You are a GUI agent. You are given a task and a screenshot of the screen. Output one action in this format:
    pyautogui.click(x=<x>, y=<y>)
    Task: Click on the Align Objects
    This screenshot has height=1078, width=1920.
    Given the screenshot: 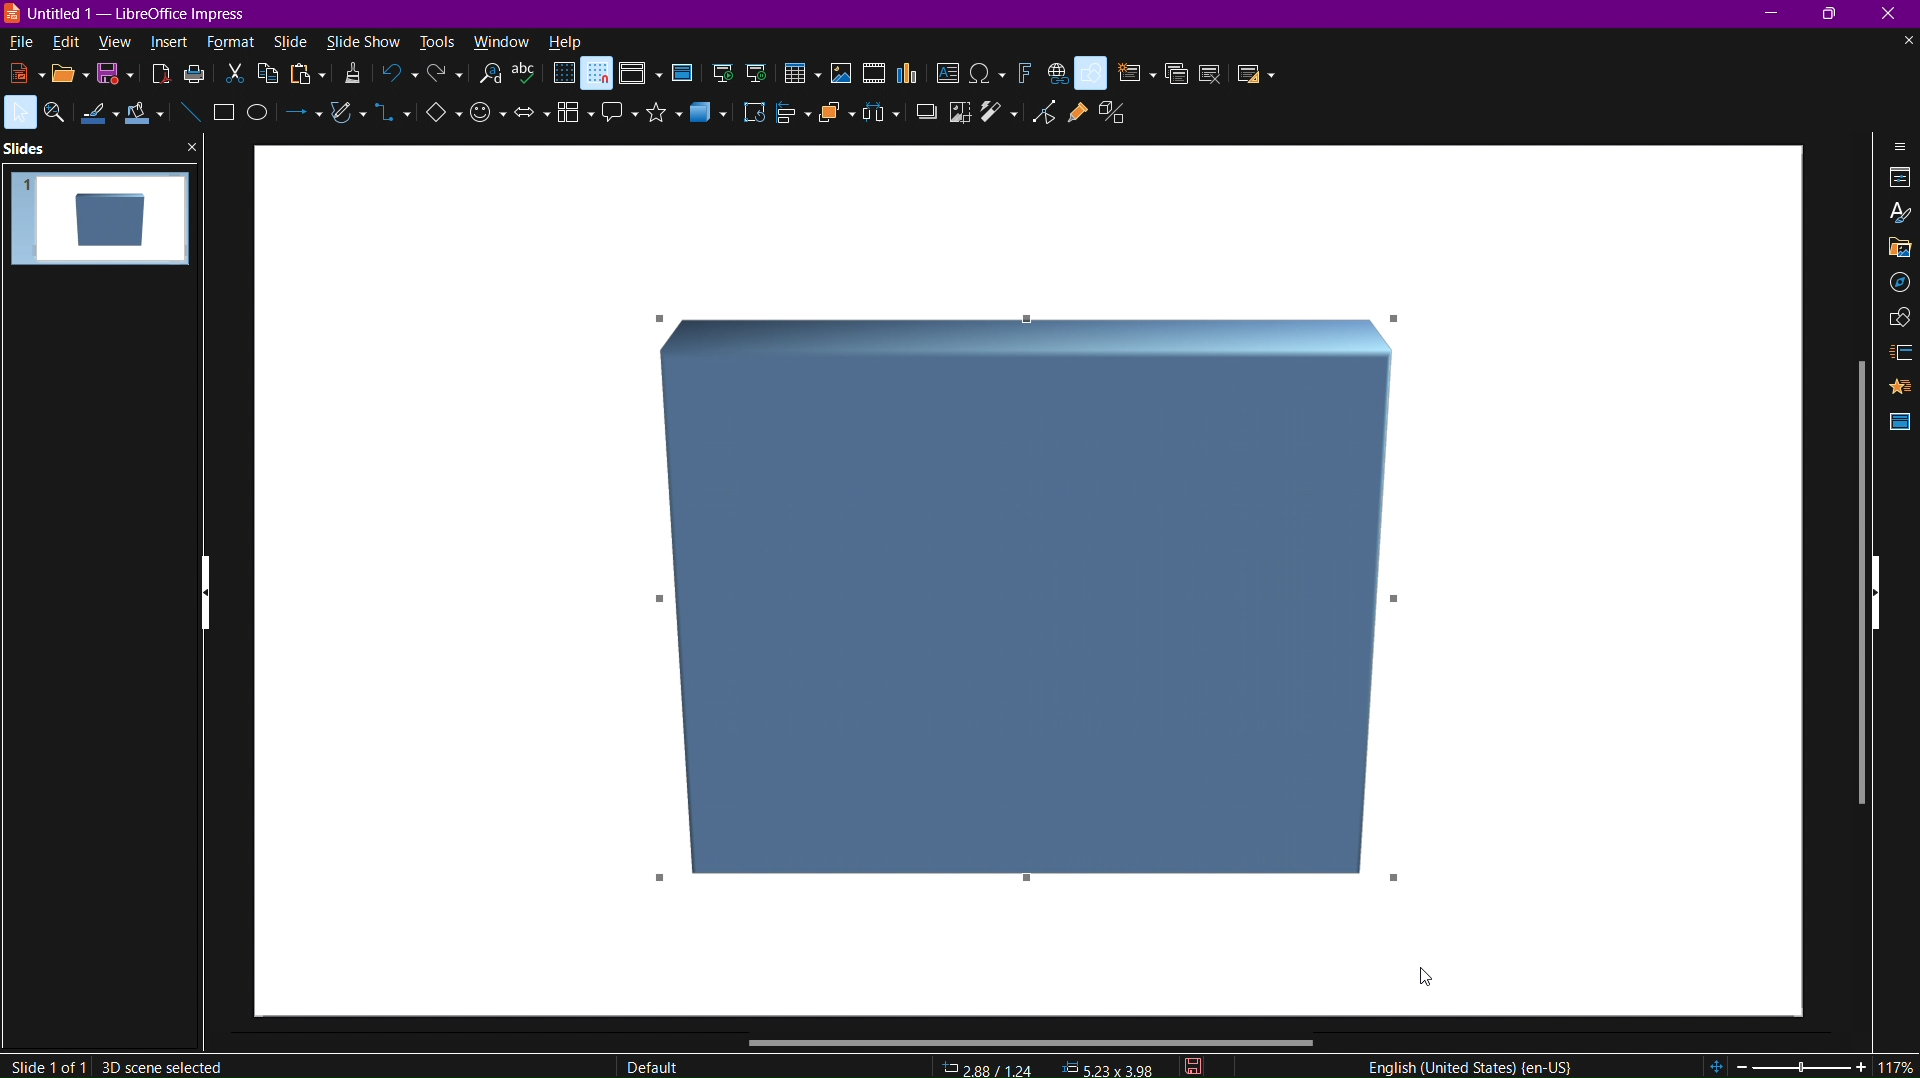 What is the action you would take?
    pyautogui.click(x=788, y=120)
    